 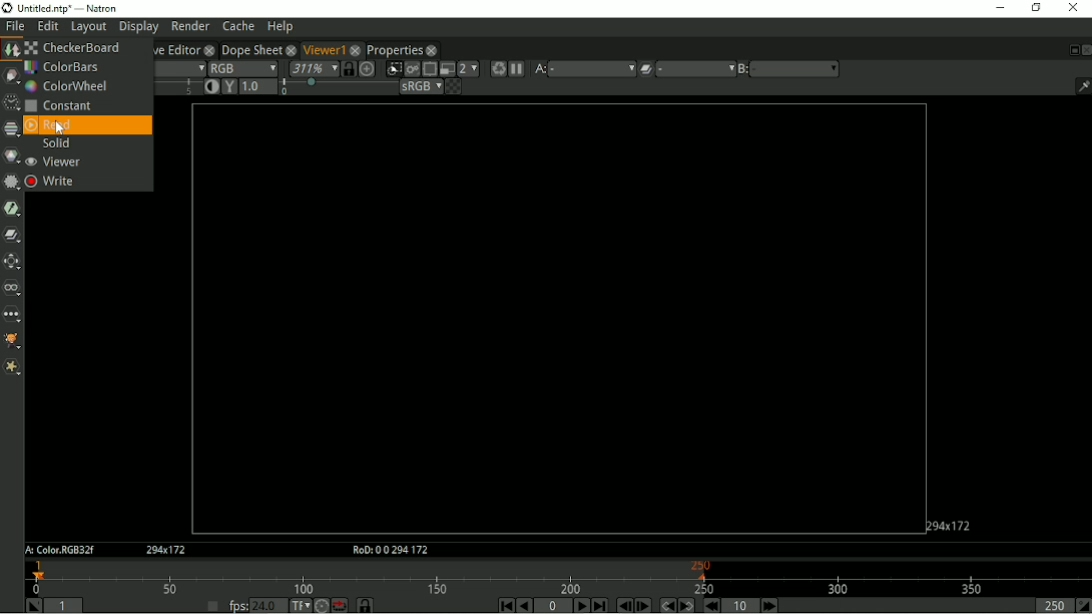 What do you see at coordinates (738, 605) in the screenshot?
I see `Frame Increment` at bounding box center [738, 605].